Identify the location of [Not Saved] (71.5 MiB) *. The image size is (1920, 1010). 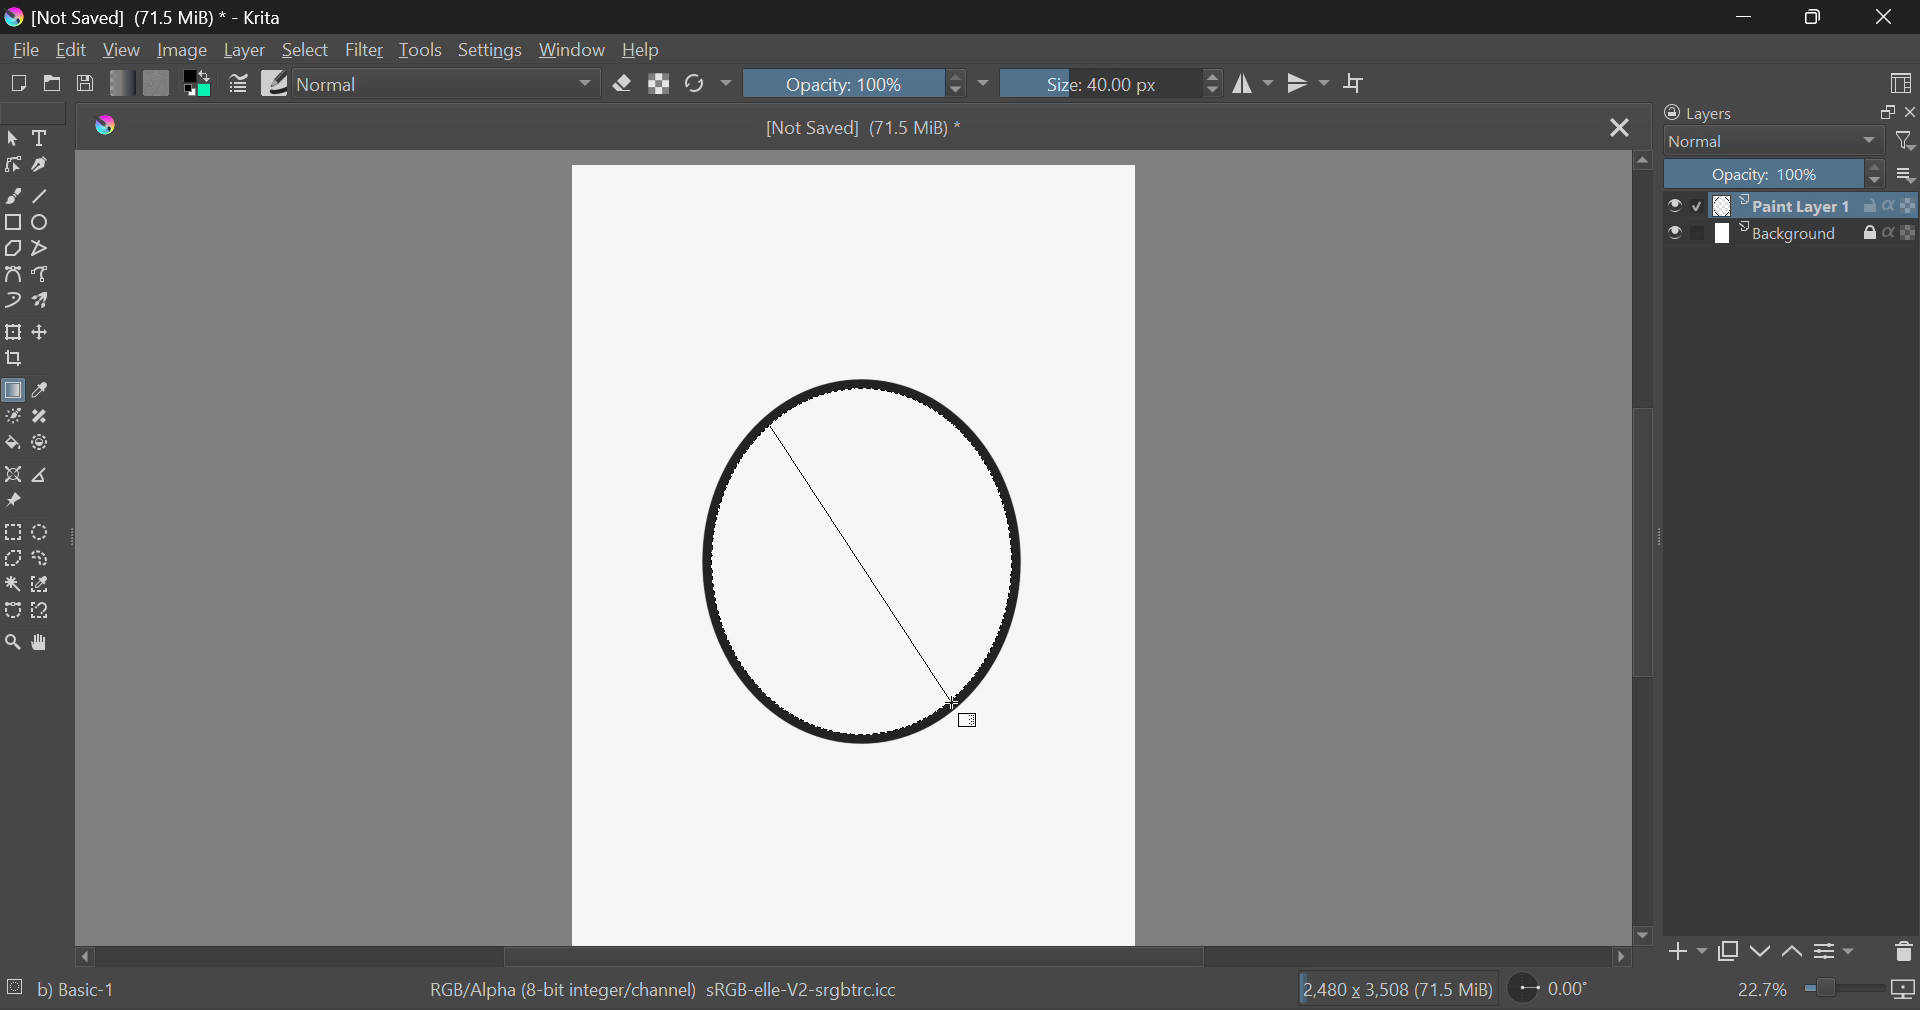
(863, 129).